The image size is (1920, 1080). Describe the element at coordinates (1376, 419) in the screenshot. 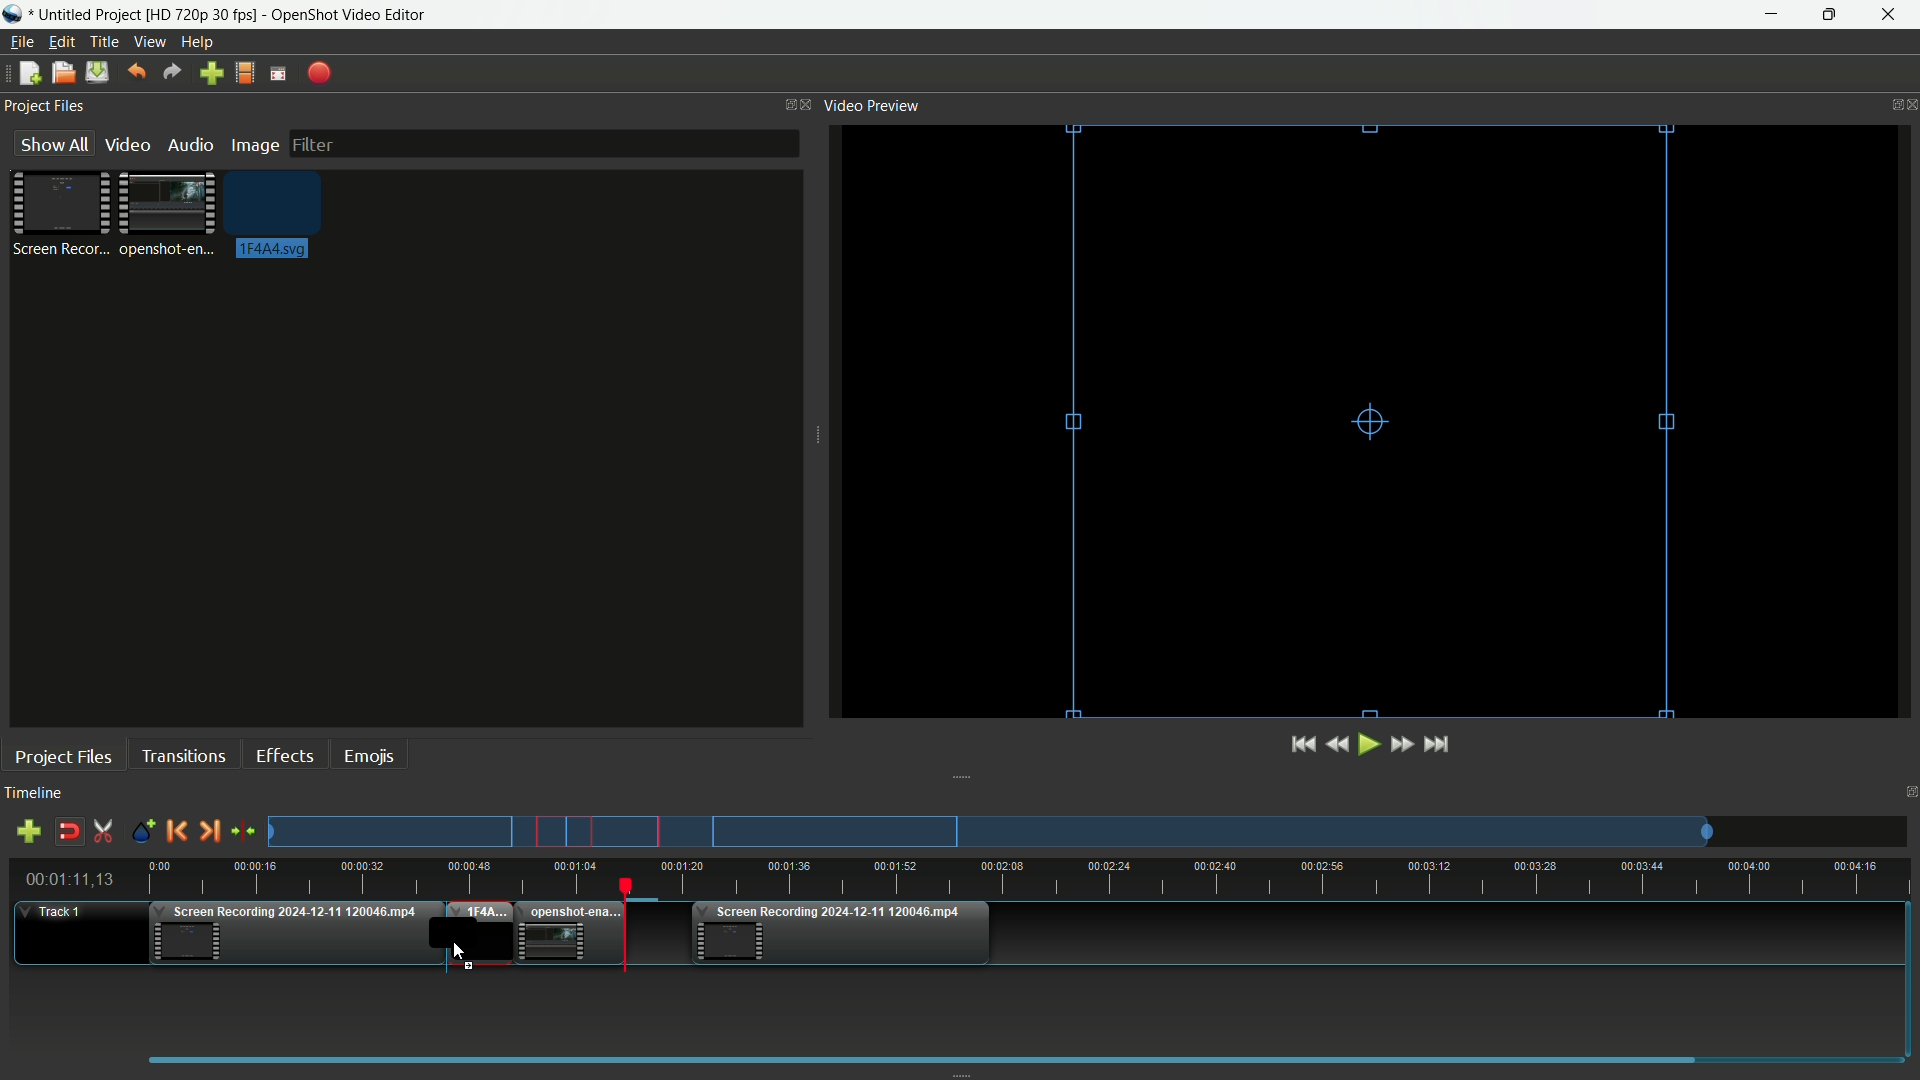

I see `video preview` at that location.